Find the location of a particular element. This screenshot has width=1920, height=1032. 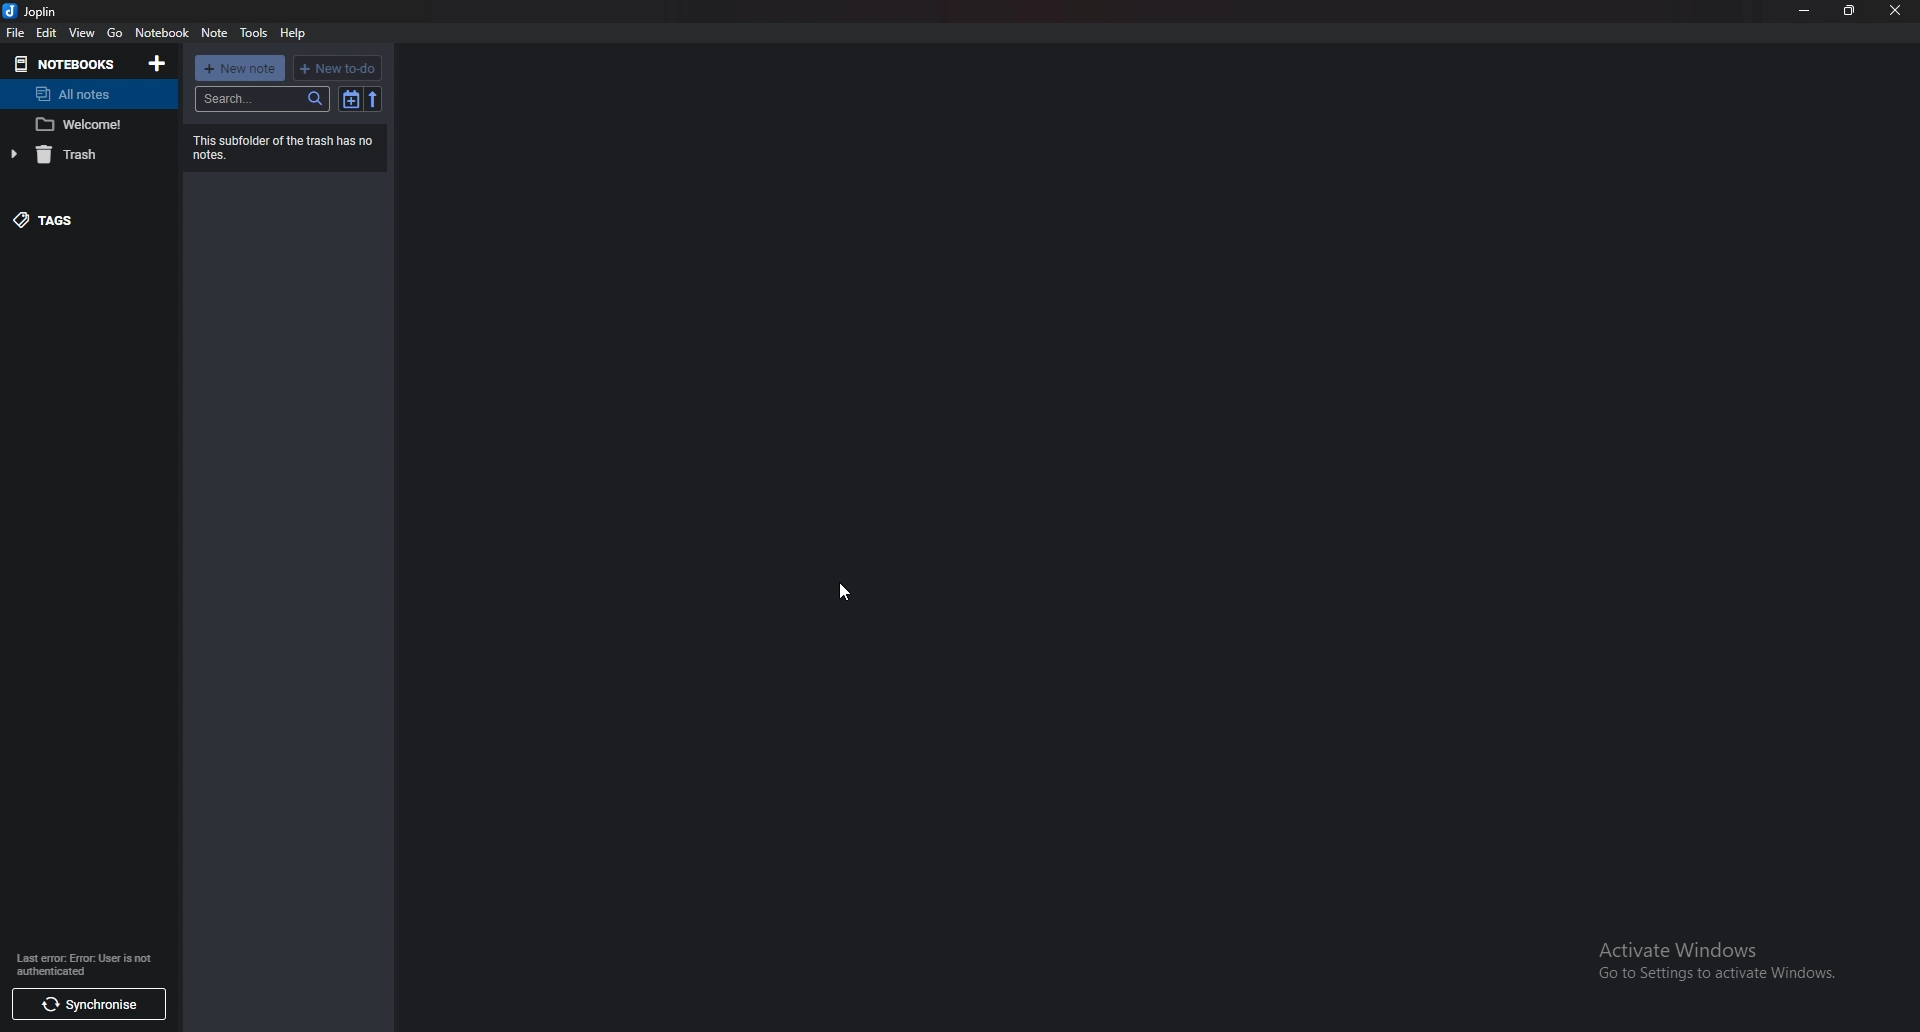

resize is located at coordinates (1850, 10).